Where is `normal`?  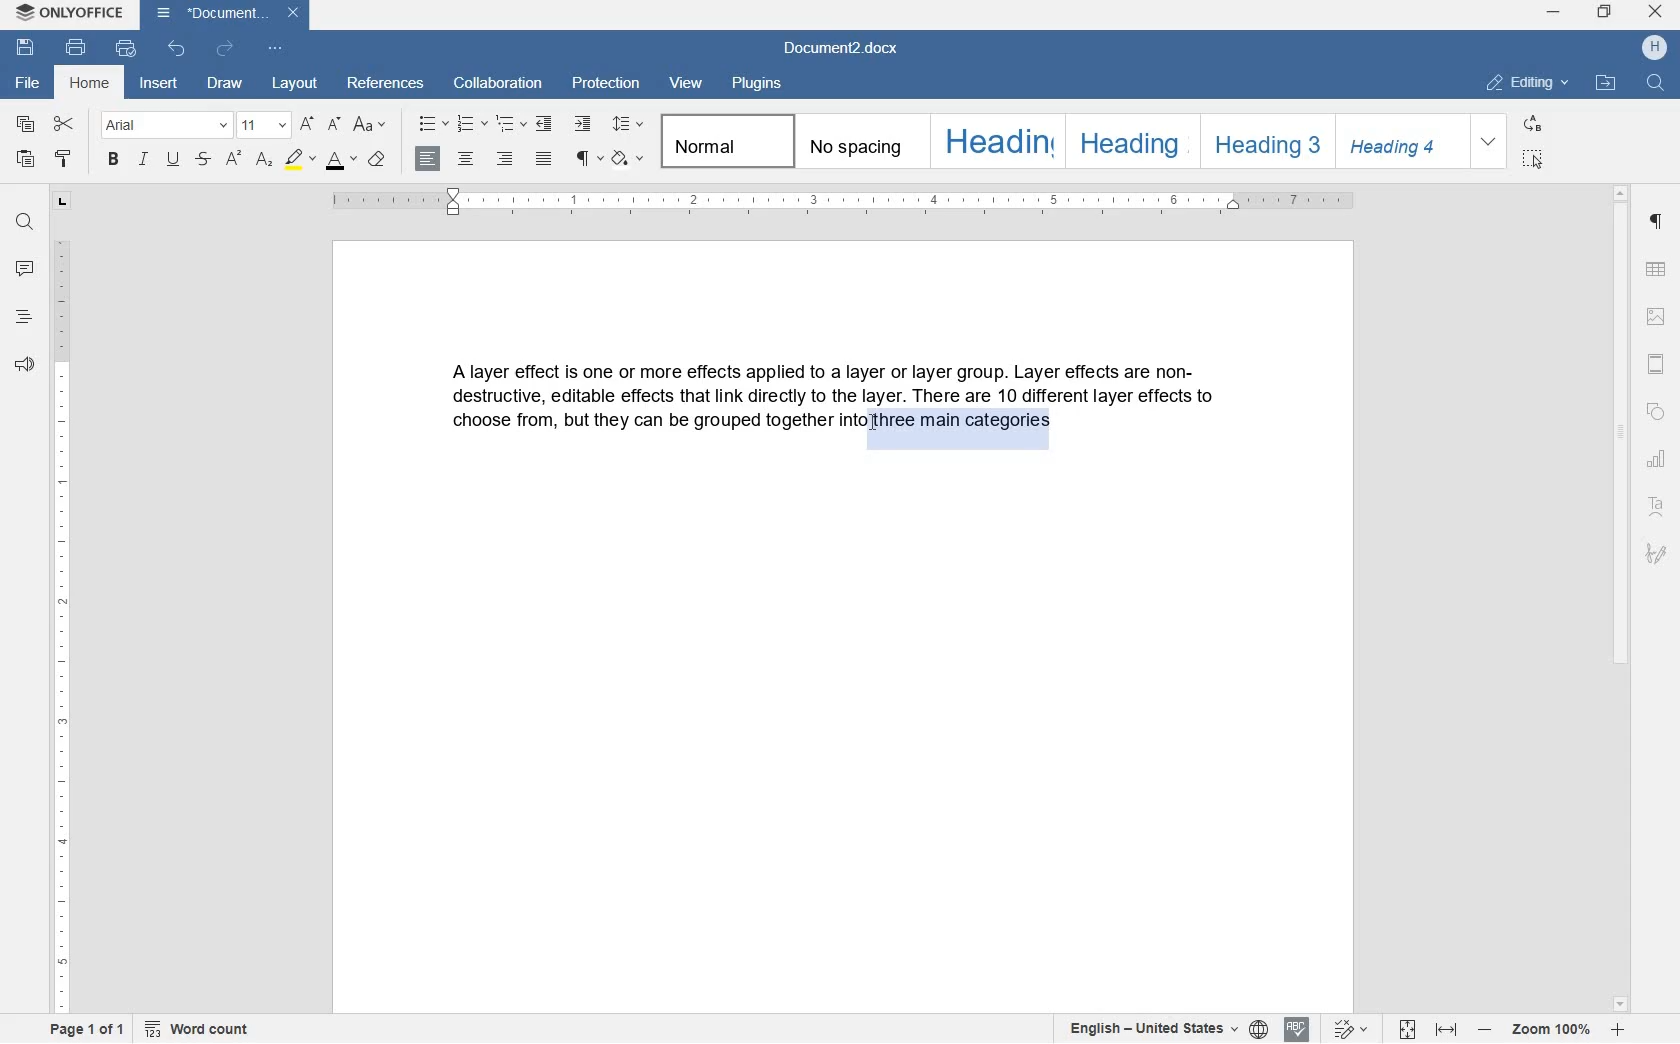
normal is located at coordinates (723, 141).